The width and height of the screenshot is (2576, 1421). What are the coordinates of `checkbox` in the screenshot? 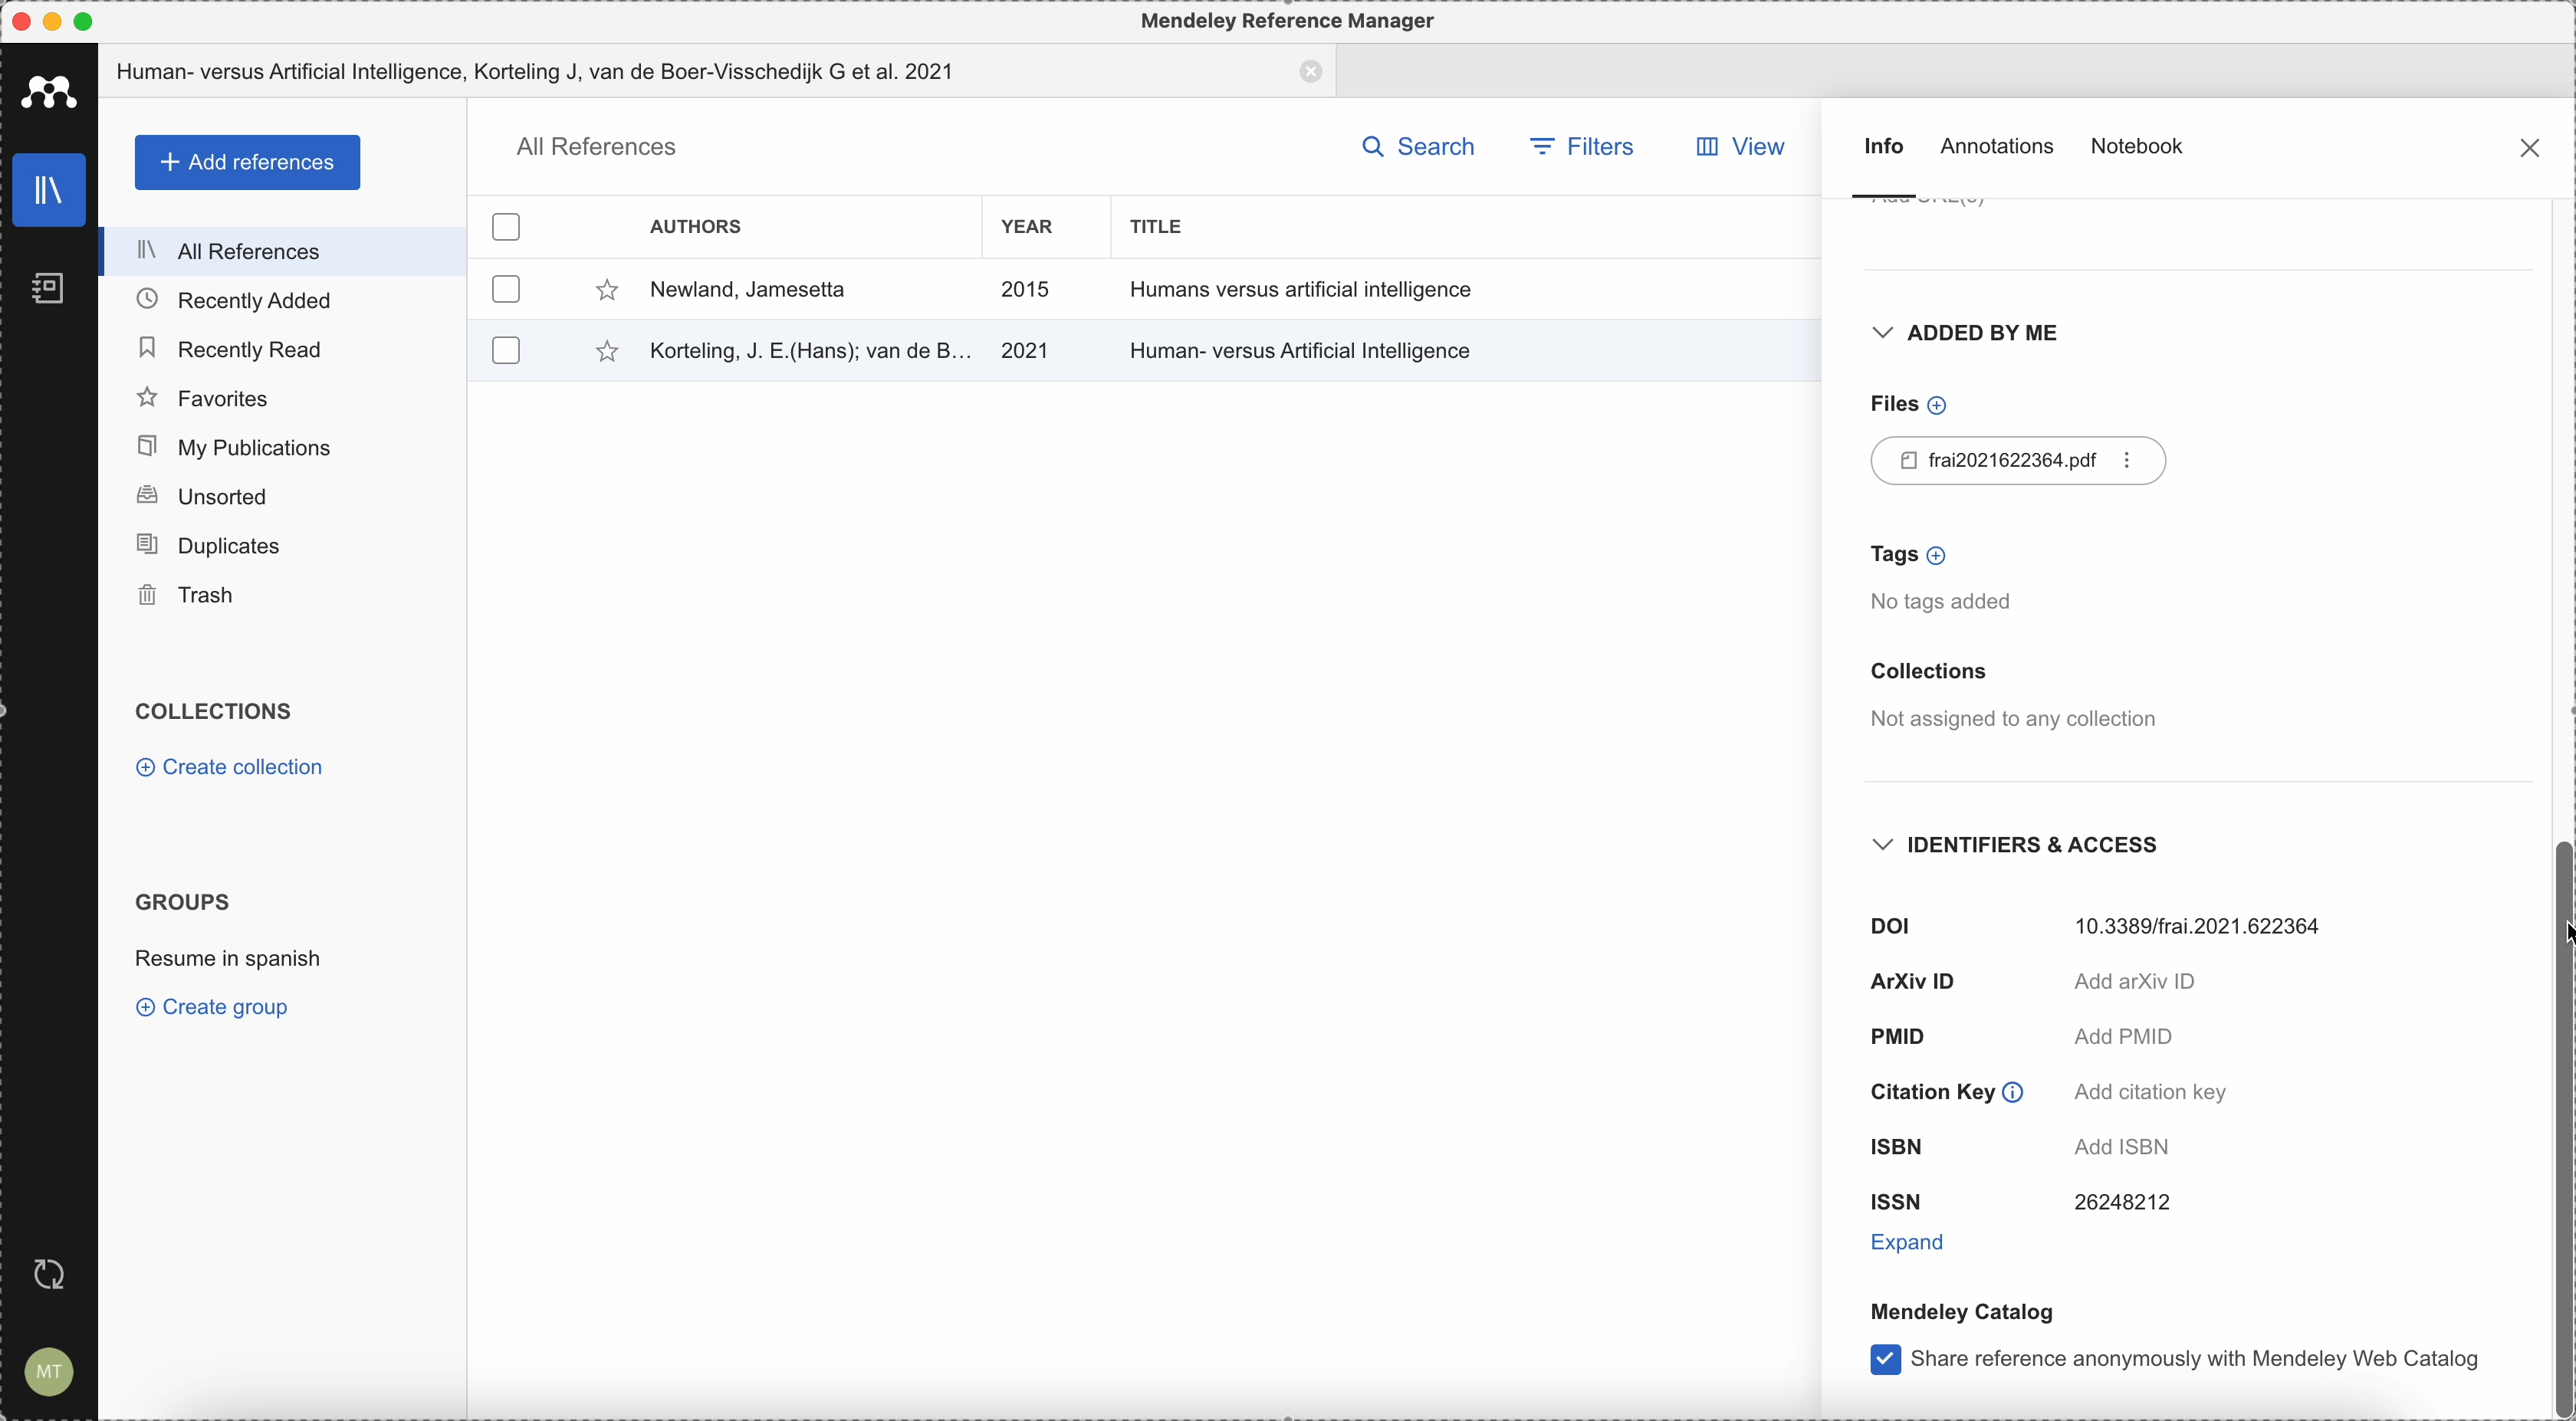 It's located at (509, 222).